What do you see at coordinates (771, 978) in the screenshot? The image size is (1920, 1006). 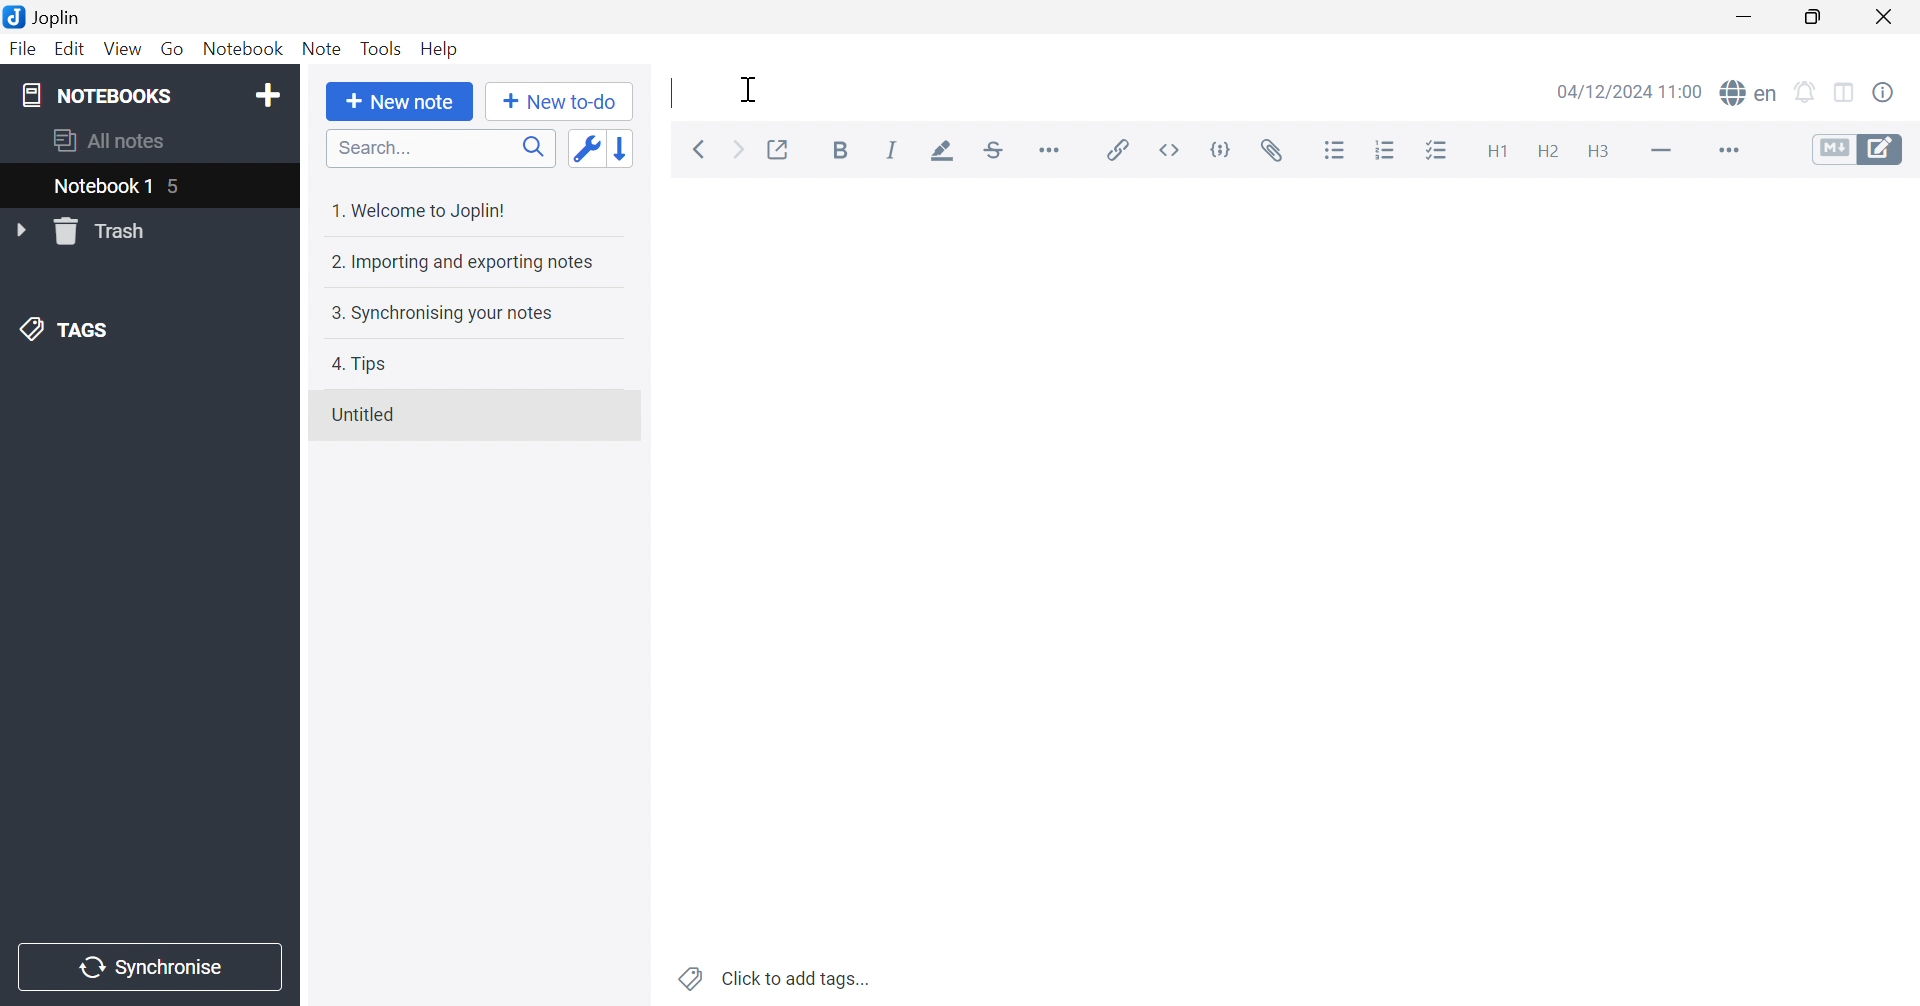 I see `Click to add tags` at bounding box center [771, 978].